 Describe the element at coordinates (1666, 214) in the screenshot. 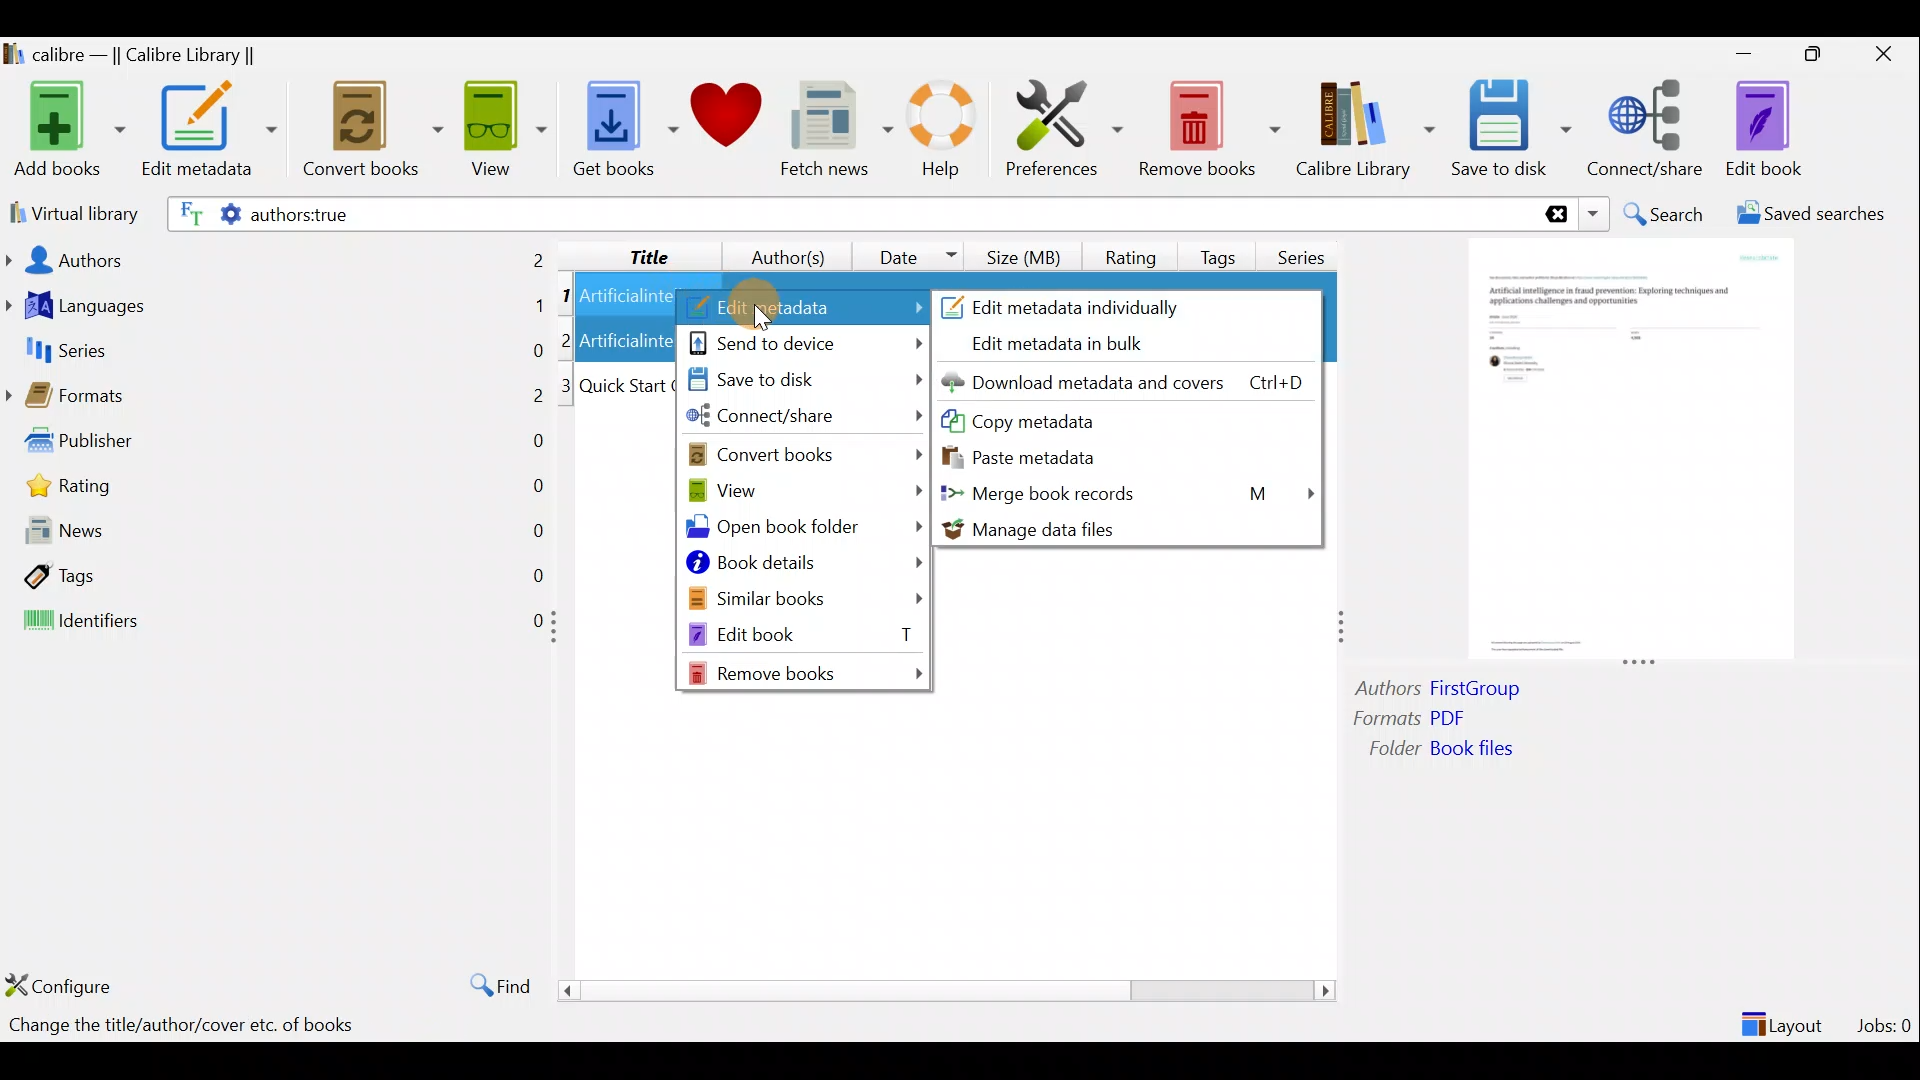

I see `Search` at that location.